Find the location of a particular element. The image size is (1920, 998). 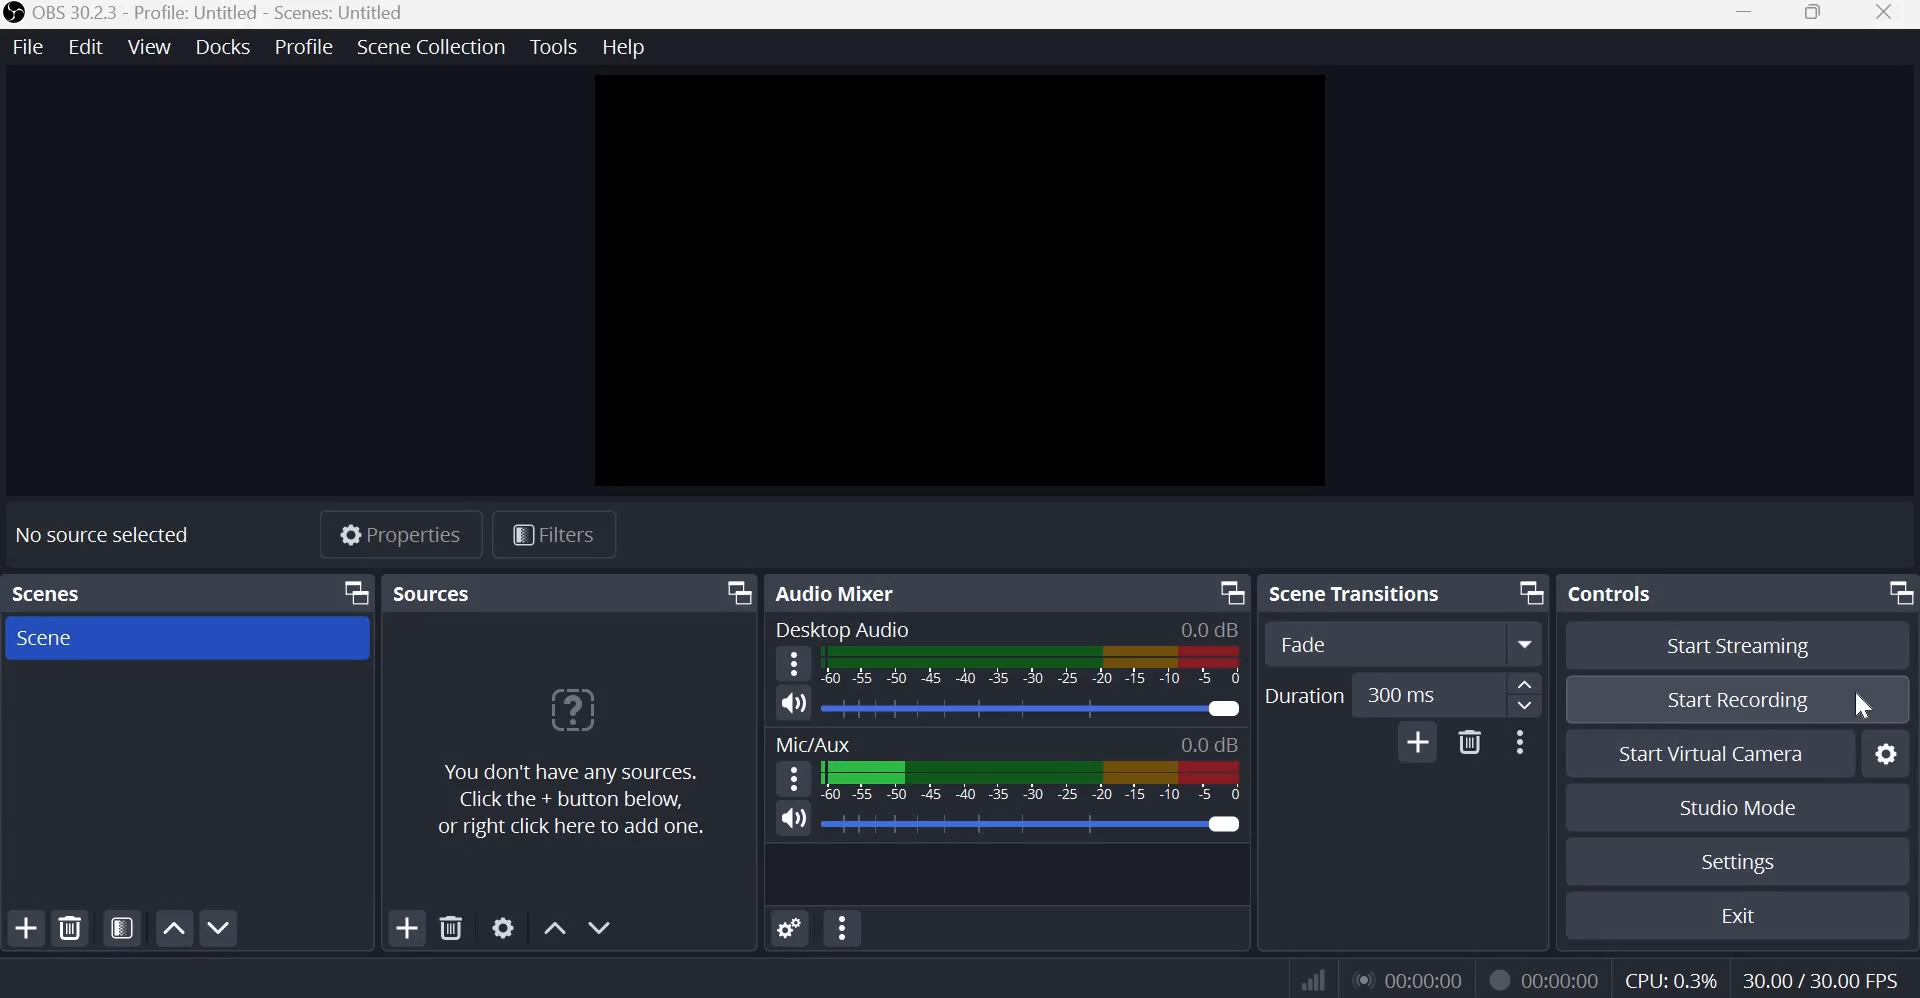

Move scene down is located at coordinates (221, 925).